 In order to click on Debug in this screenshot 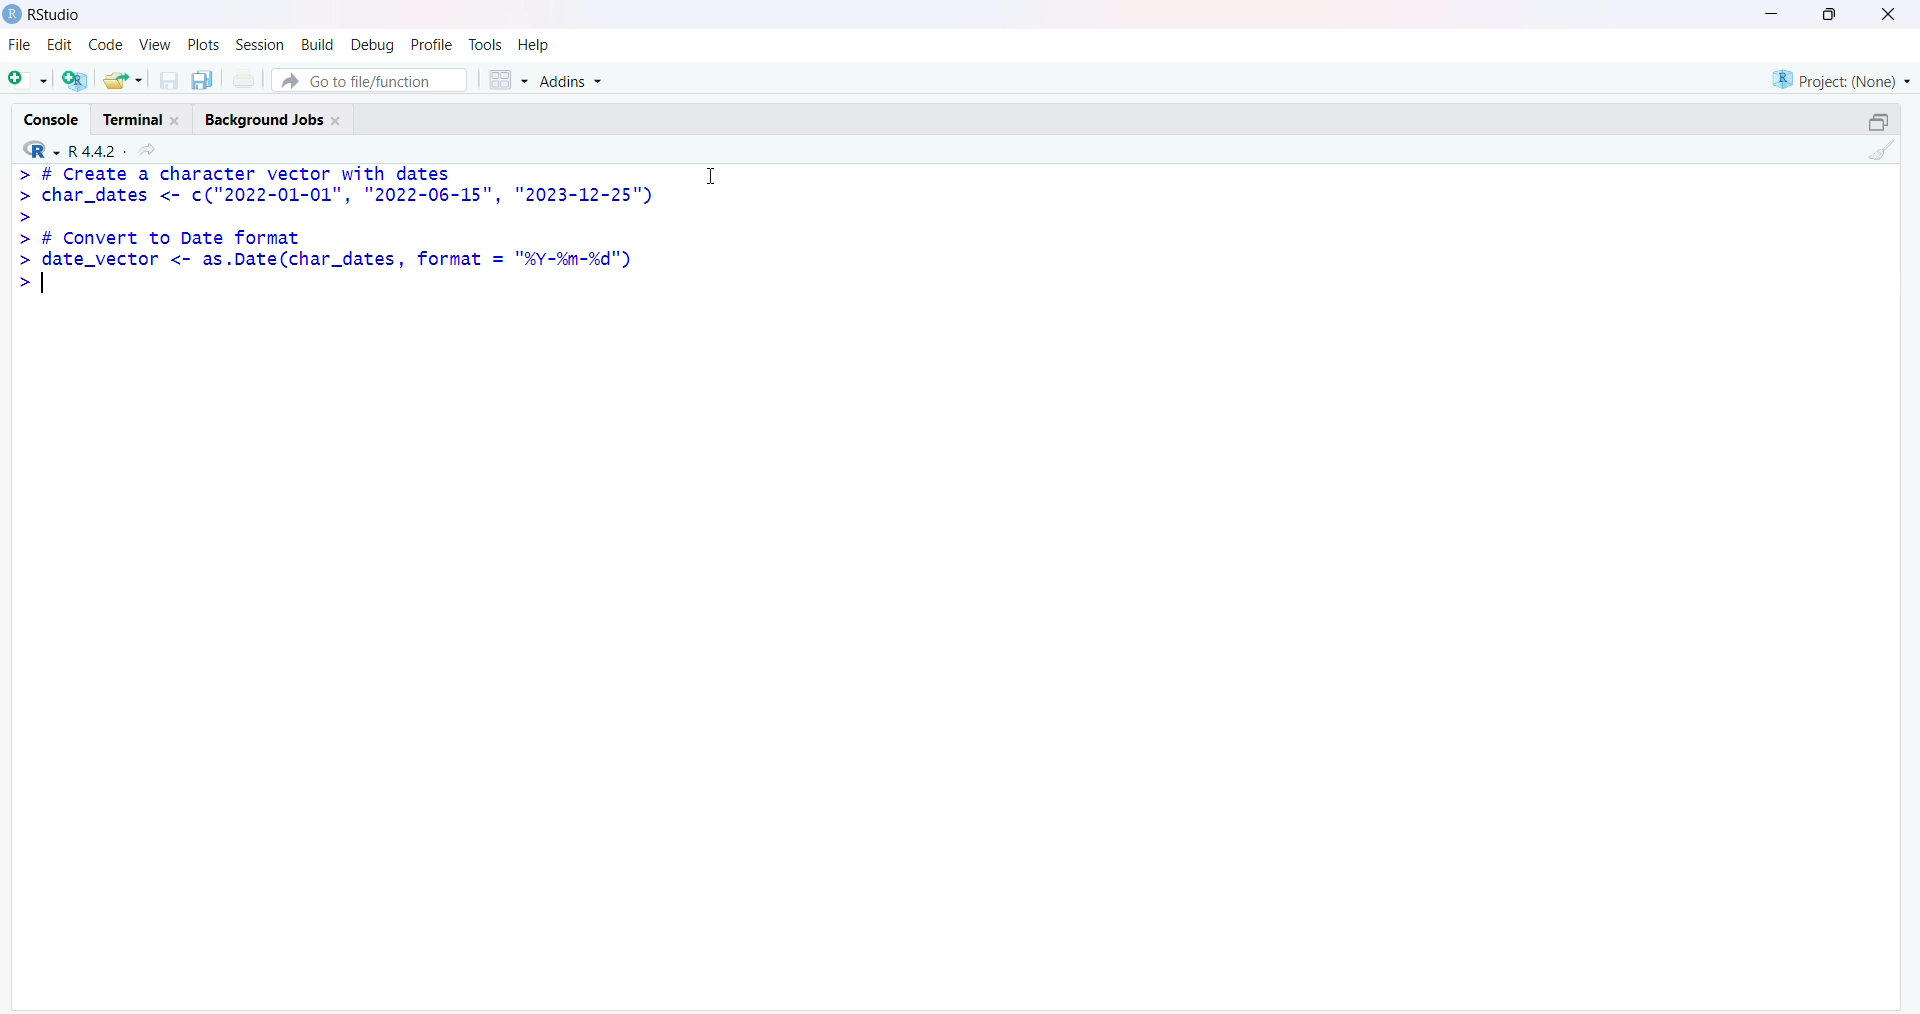, I will do `click(371, 46)`.